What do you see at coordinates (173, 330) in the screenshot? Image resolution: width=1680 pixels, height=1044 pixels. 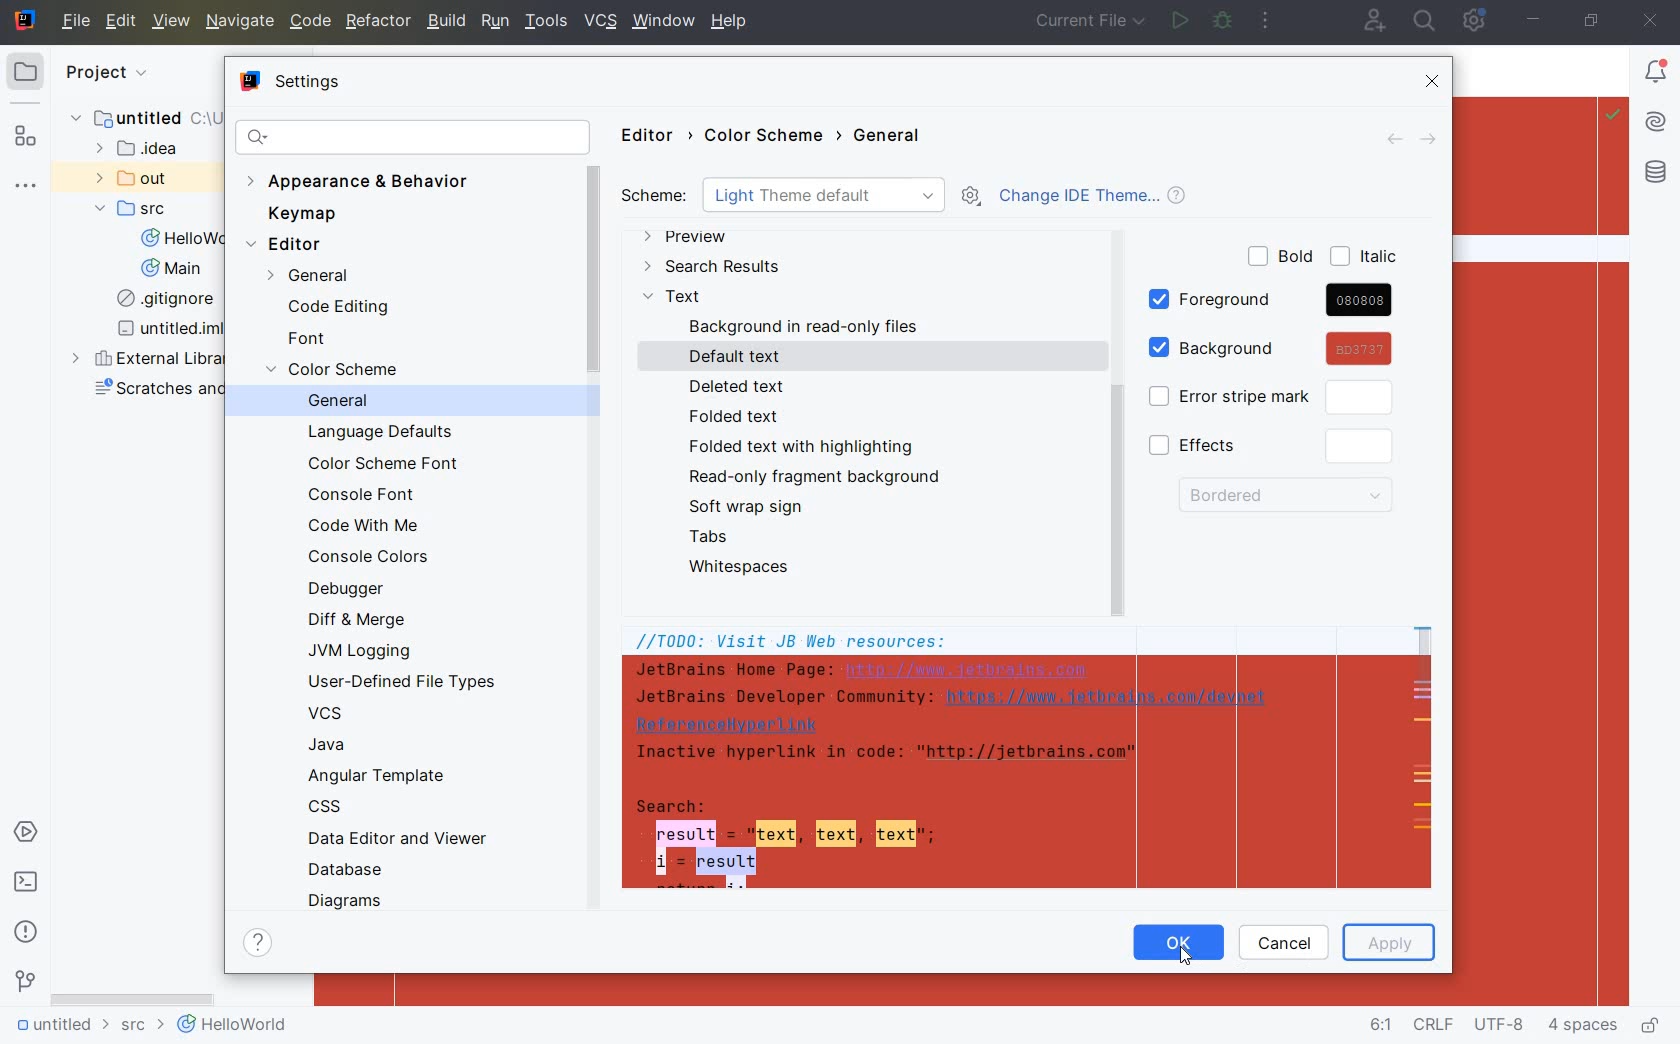 I see `untitled` at bounding box center [173, 330].